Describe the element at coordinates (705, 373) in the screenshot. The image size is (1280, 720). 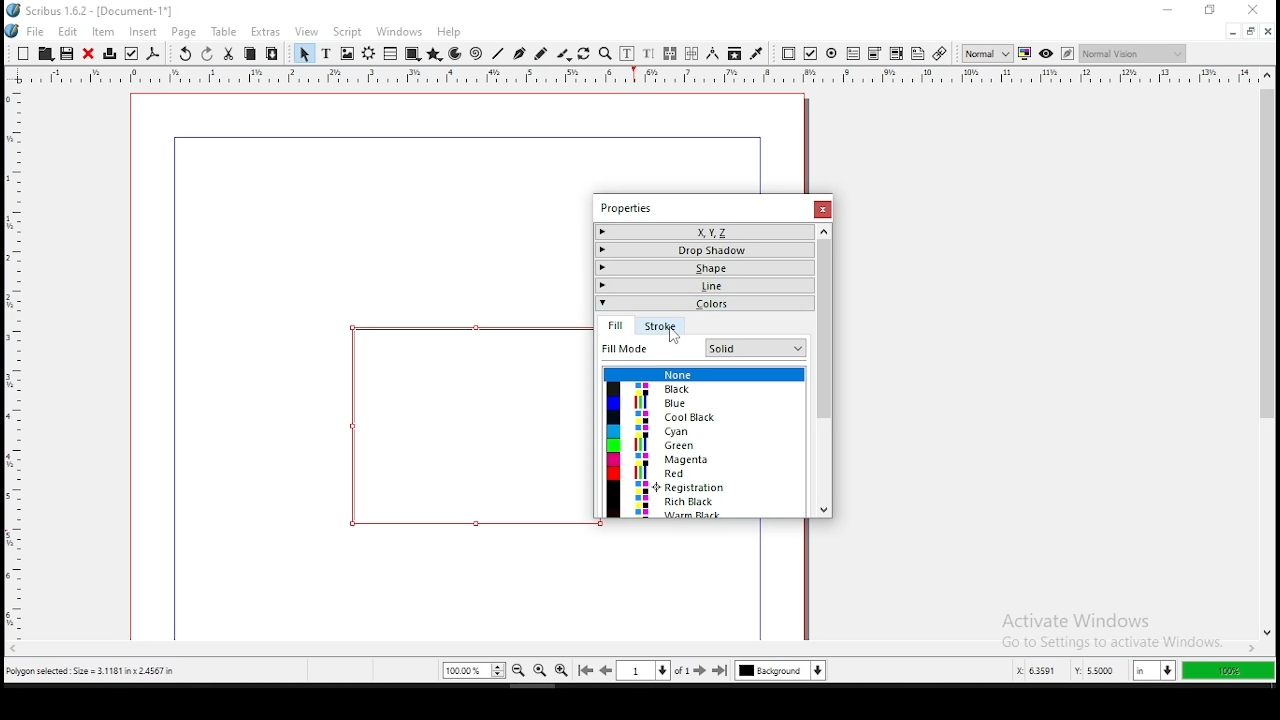
I see `none` at that location.